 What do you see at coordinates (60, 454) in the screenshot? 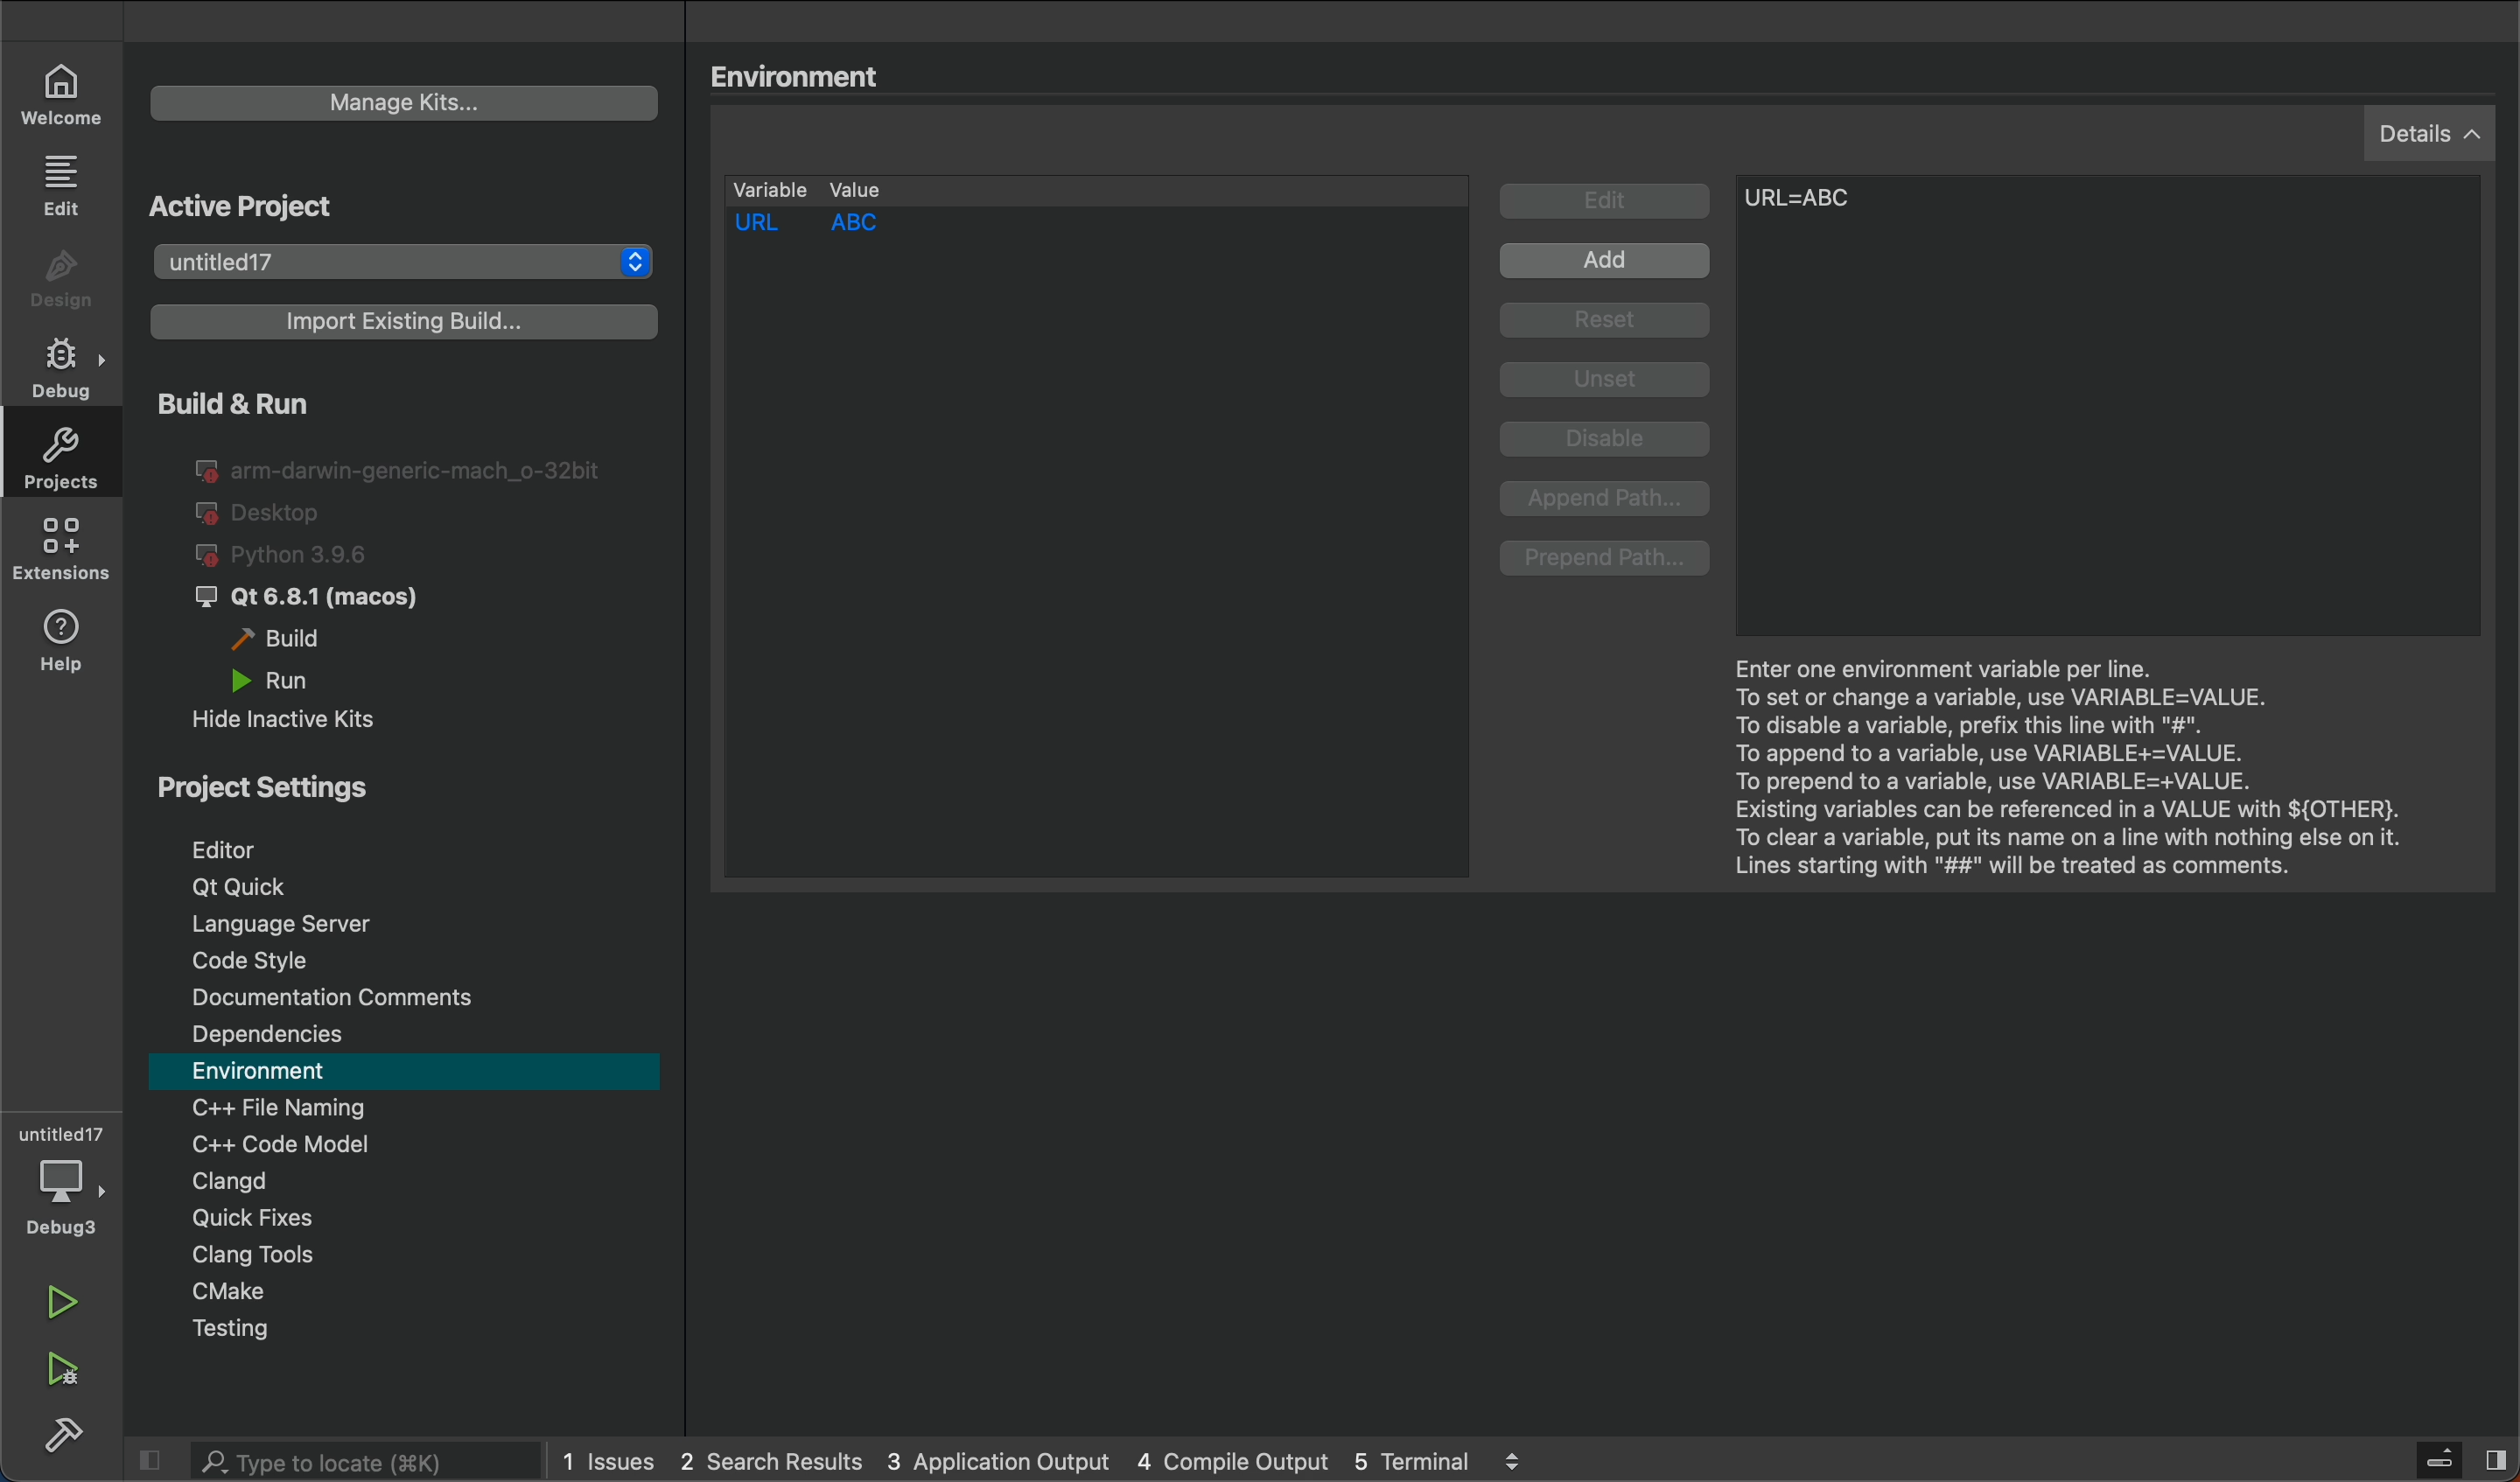
I see `projects` at bounding box center [60, 454].